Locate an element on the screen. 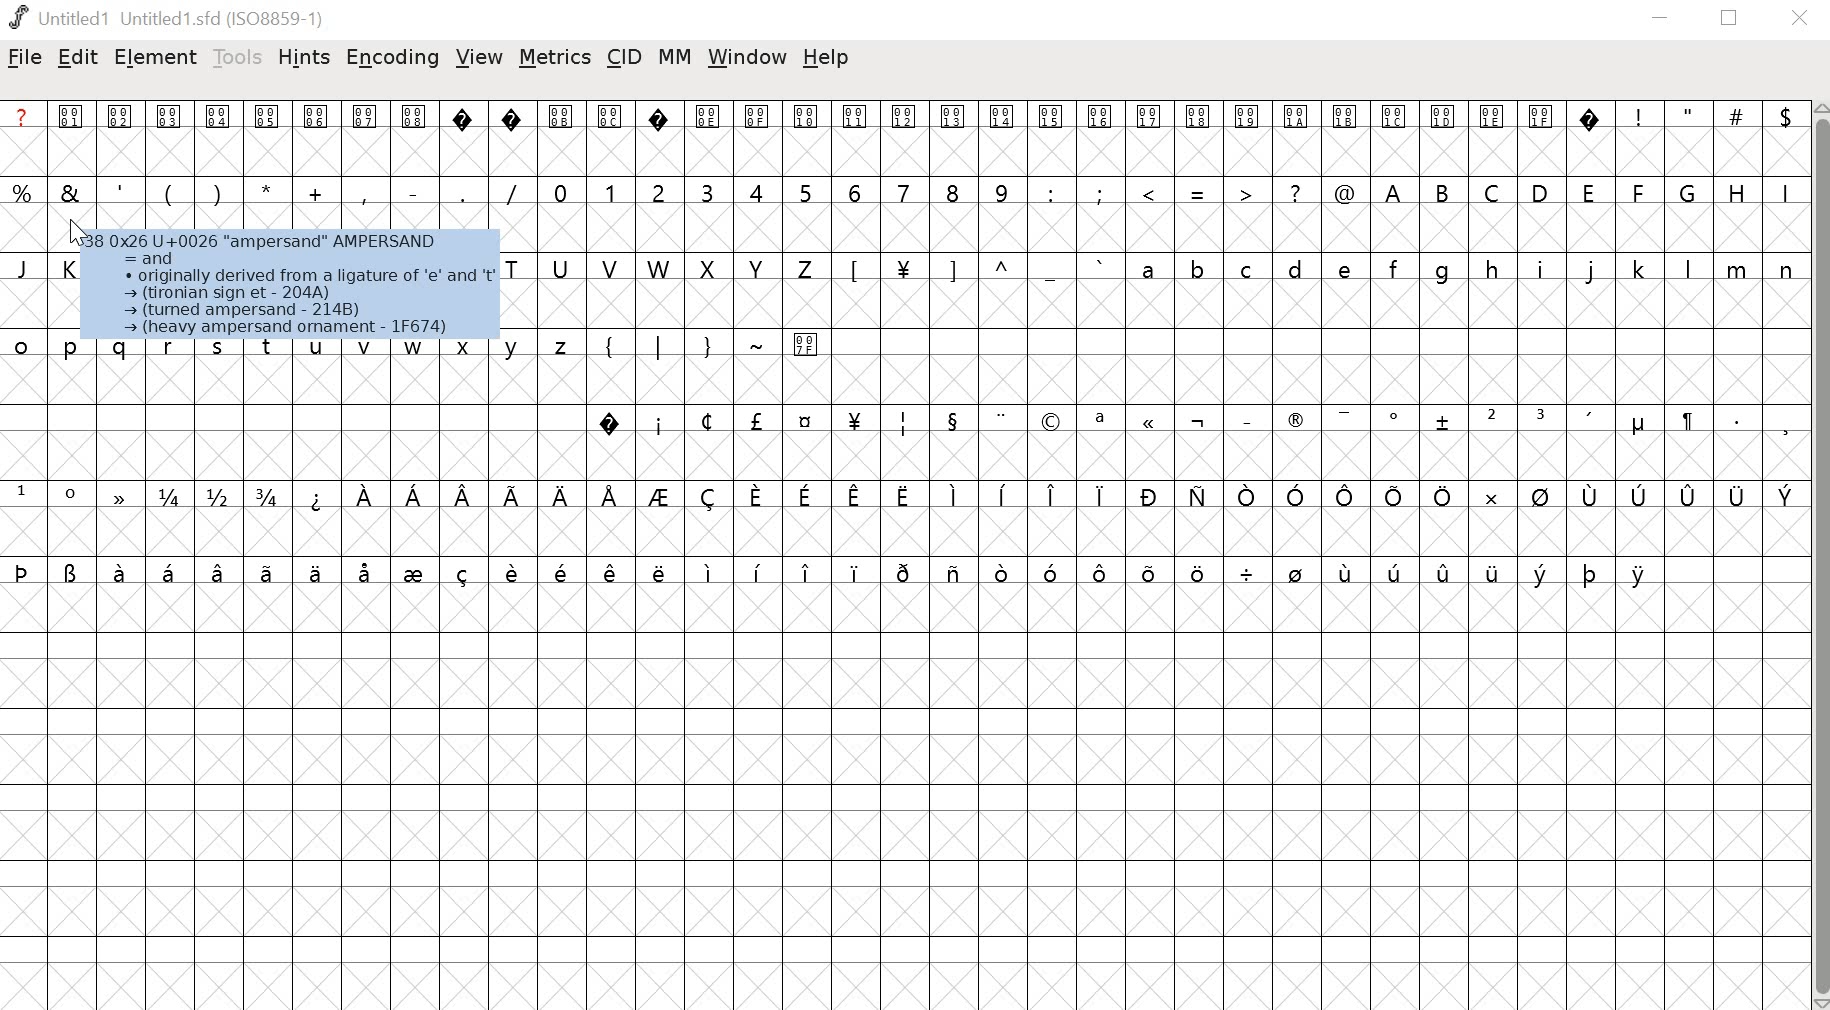  000B is located at coordinates (560, 138).